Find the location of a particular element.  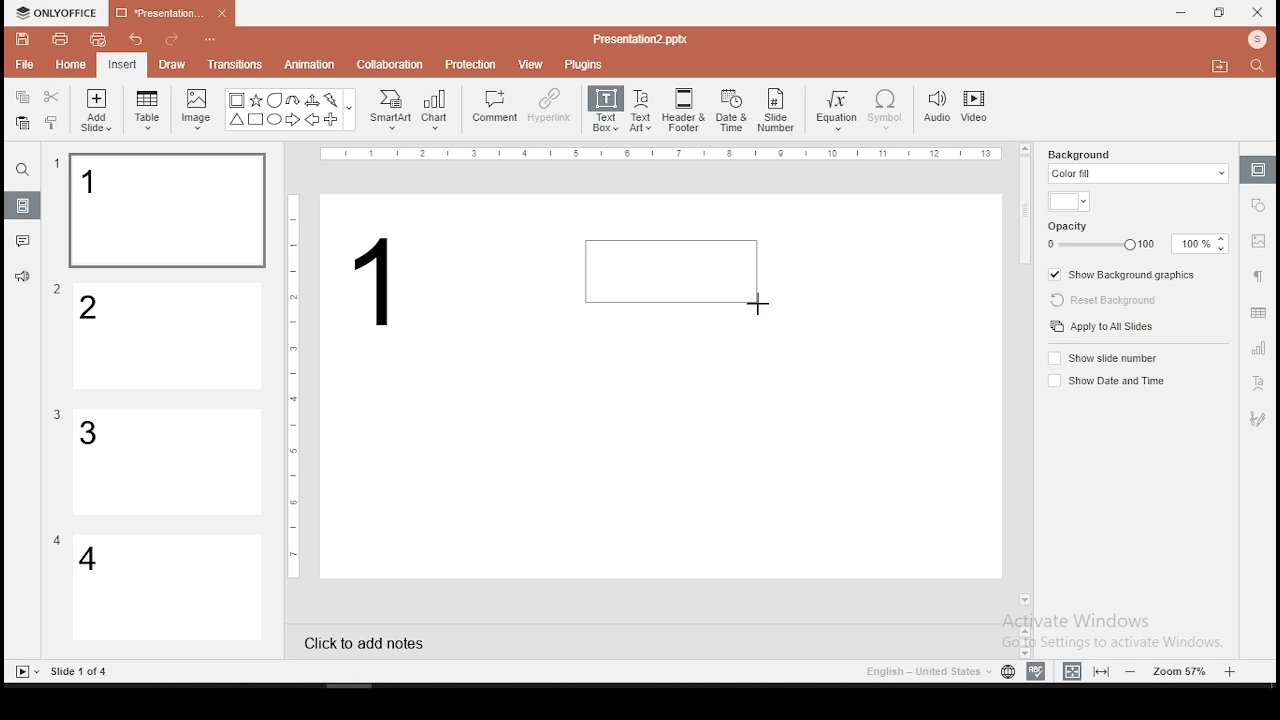

plugins is located at coordinates (585, 61).